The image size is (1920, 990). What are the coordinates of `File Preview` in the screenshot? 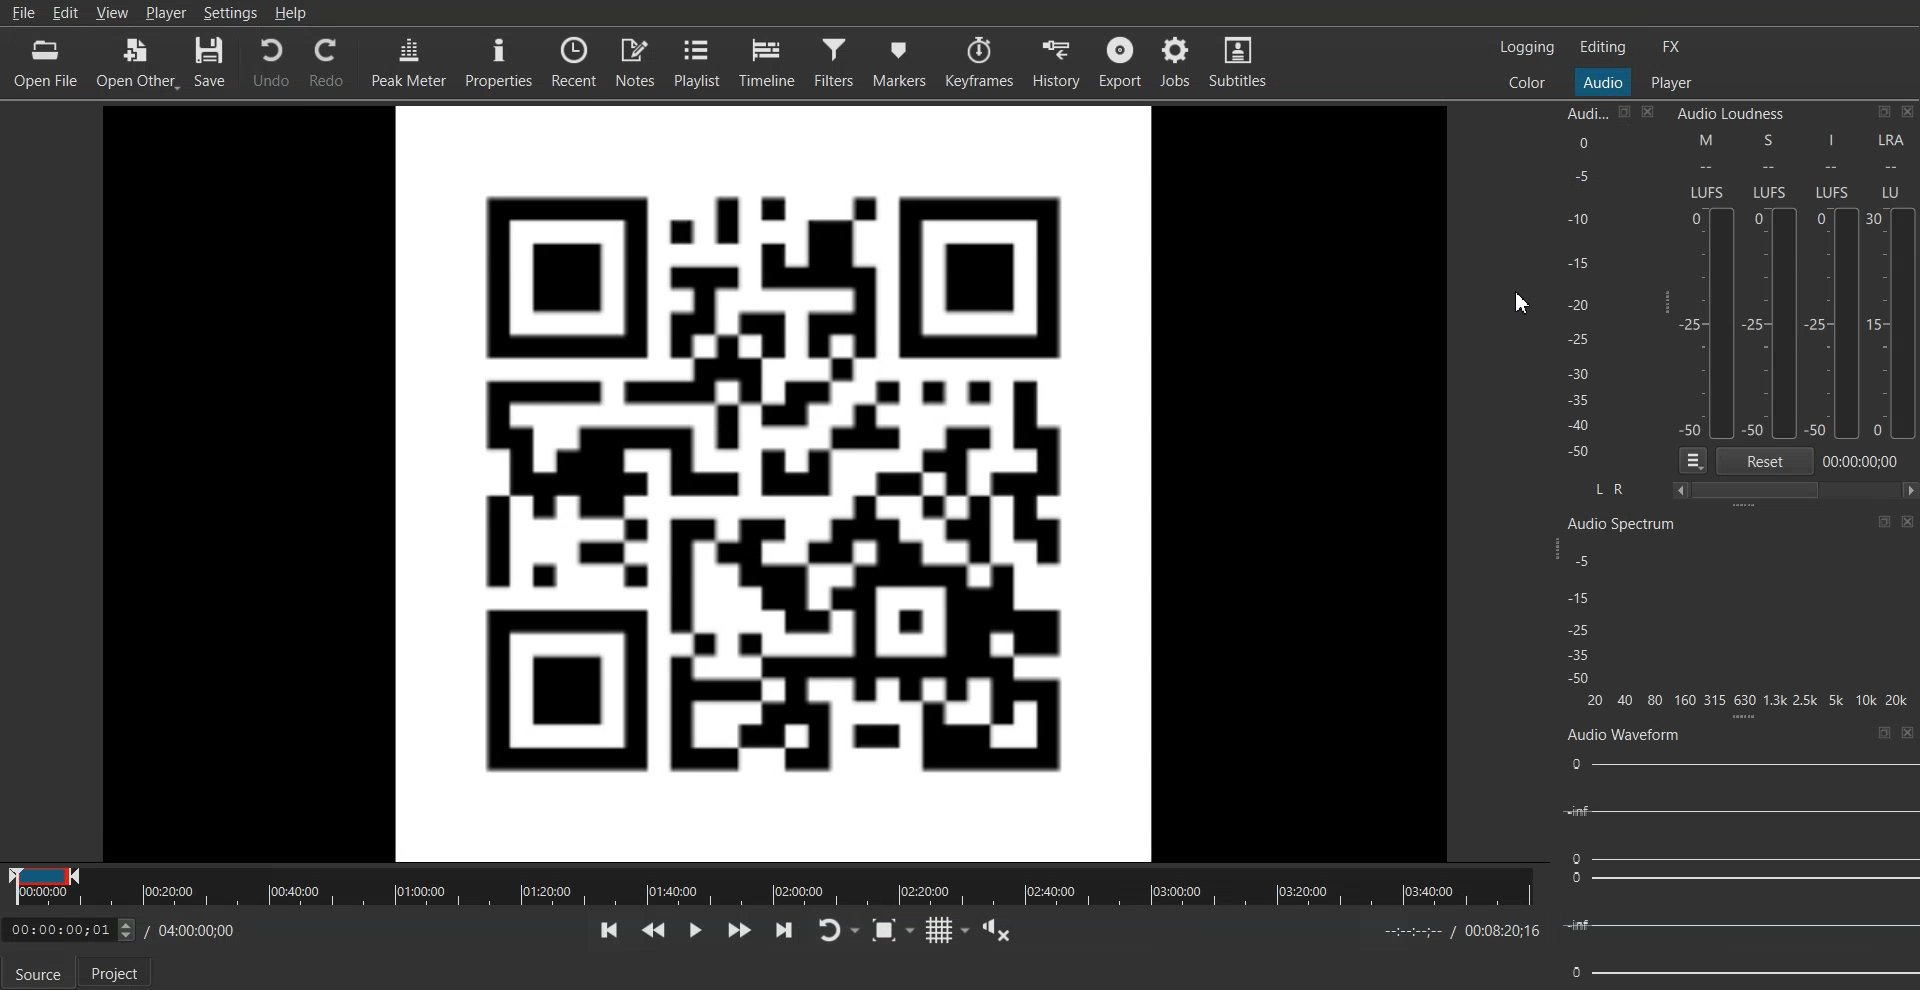 It's located at (775, 480).